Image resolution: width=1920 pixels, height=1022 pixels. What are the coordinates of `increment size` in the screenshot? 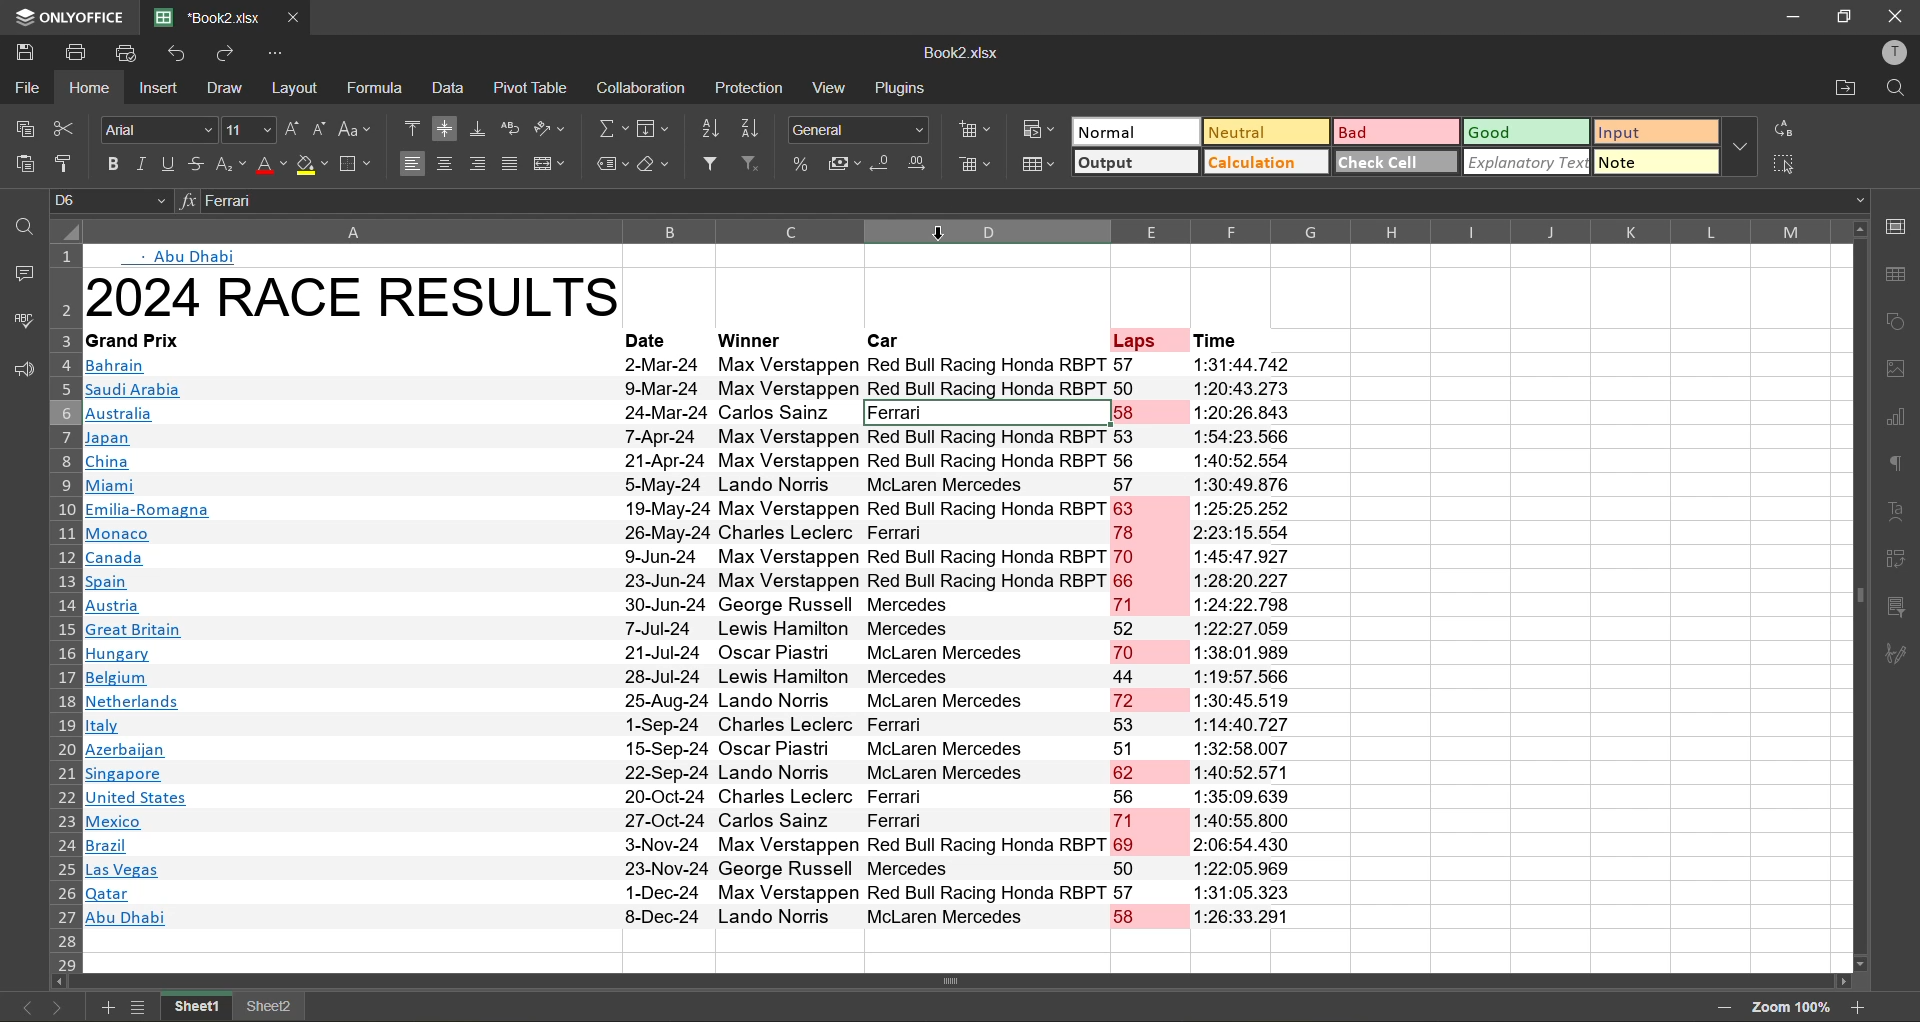 It's located at (292, 130).